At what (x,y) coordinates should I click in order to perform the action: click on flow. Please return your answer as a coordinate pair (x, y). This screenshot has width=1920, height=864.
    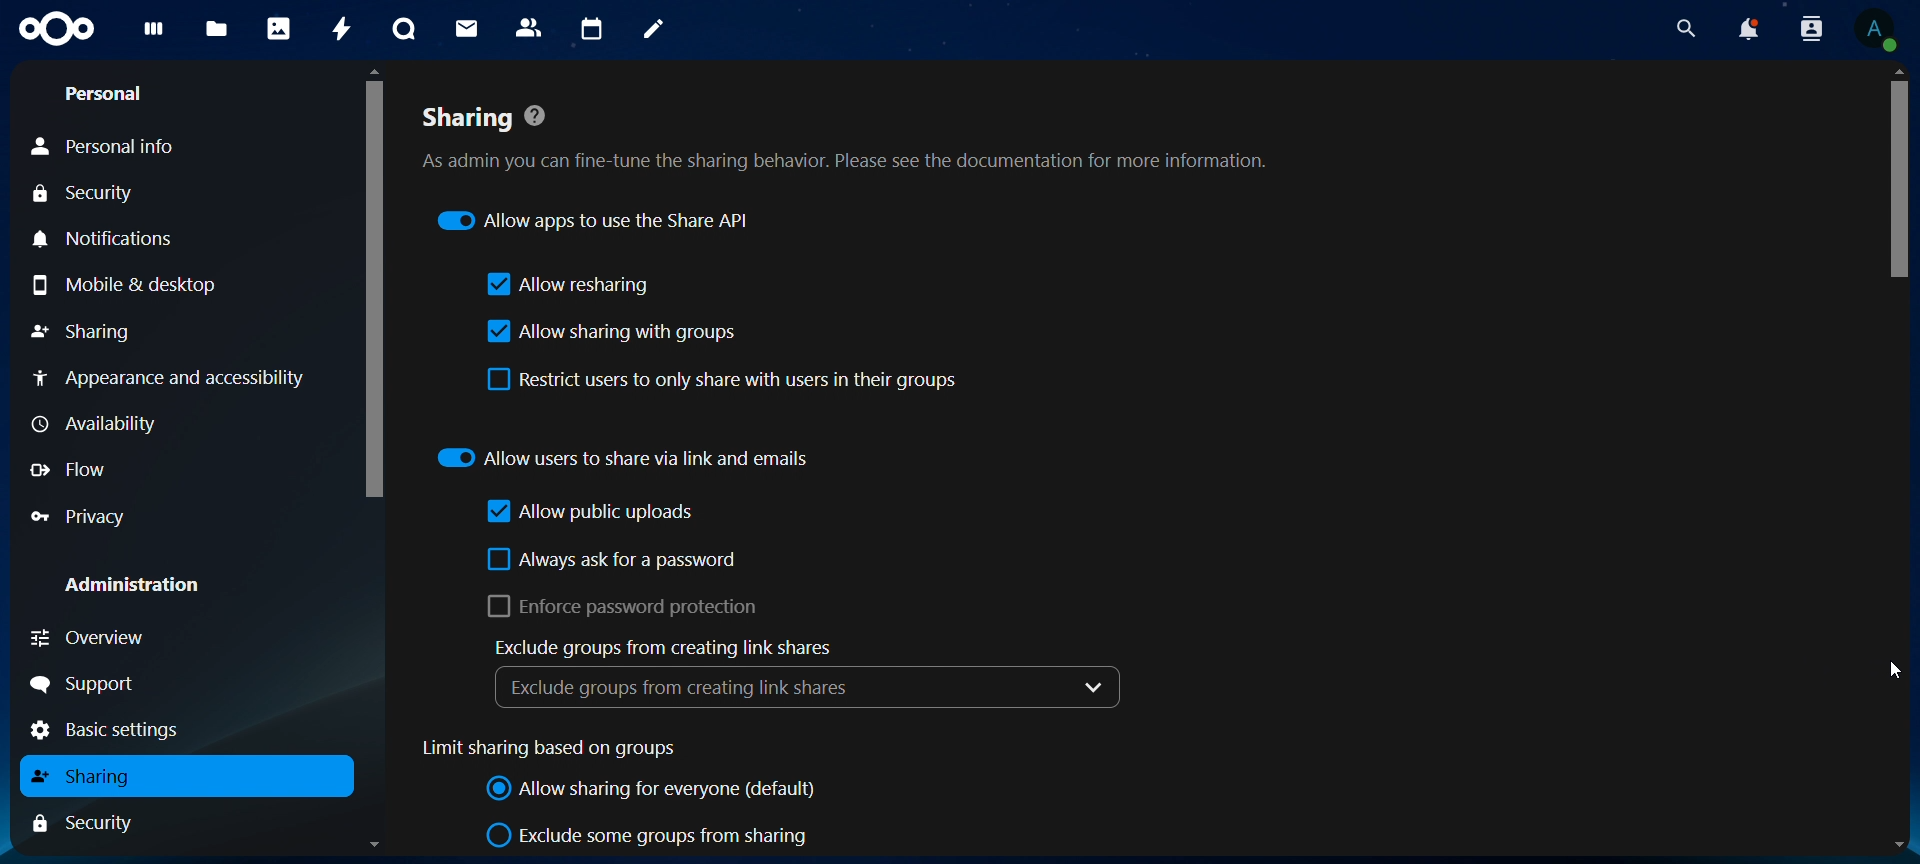
    Looking at the image, I should click on (74, 469).